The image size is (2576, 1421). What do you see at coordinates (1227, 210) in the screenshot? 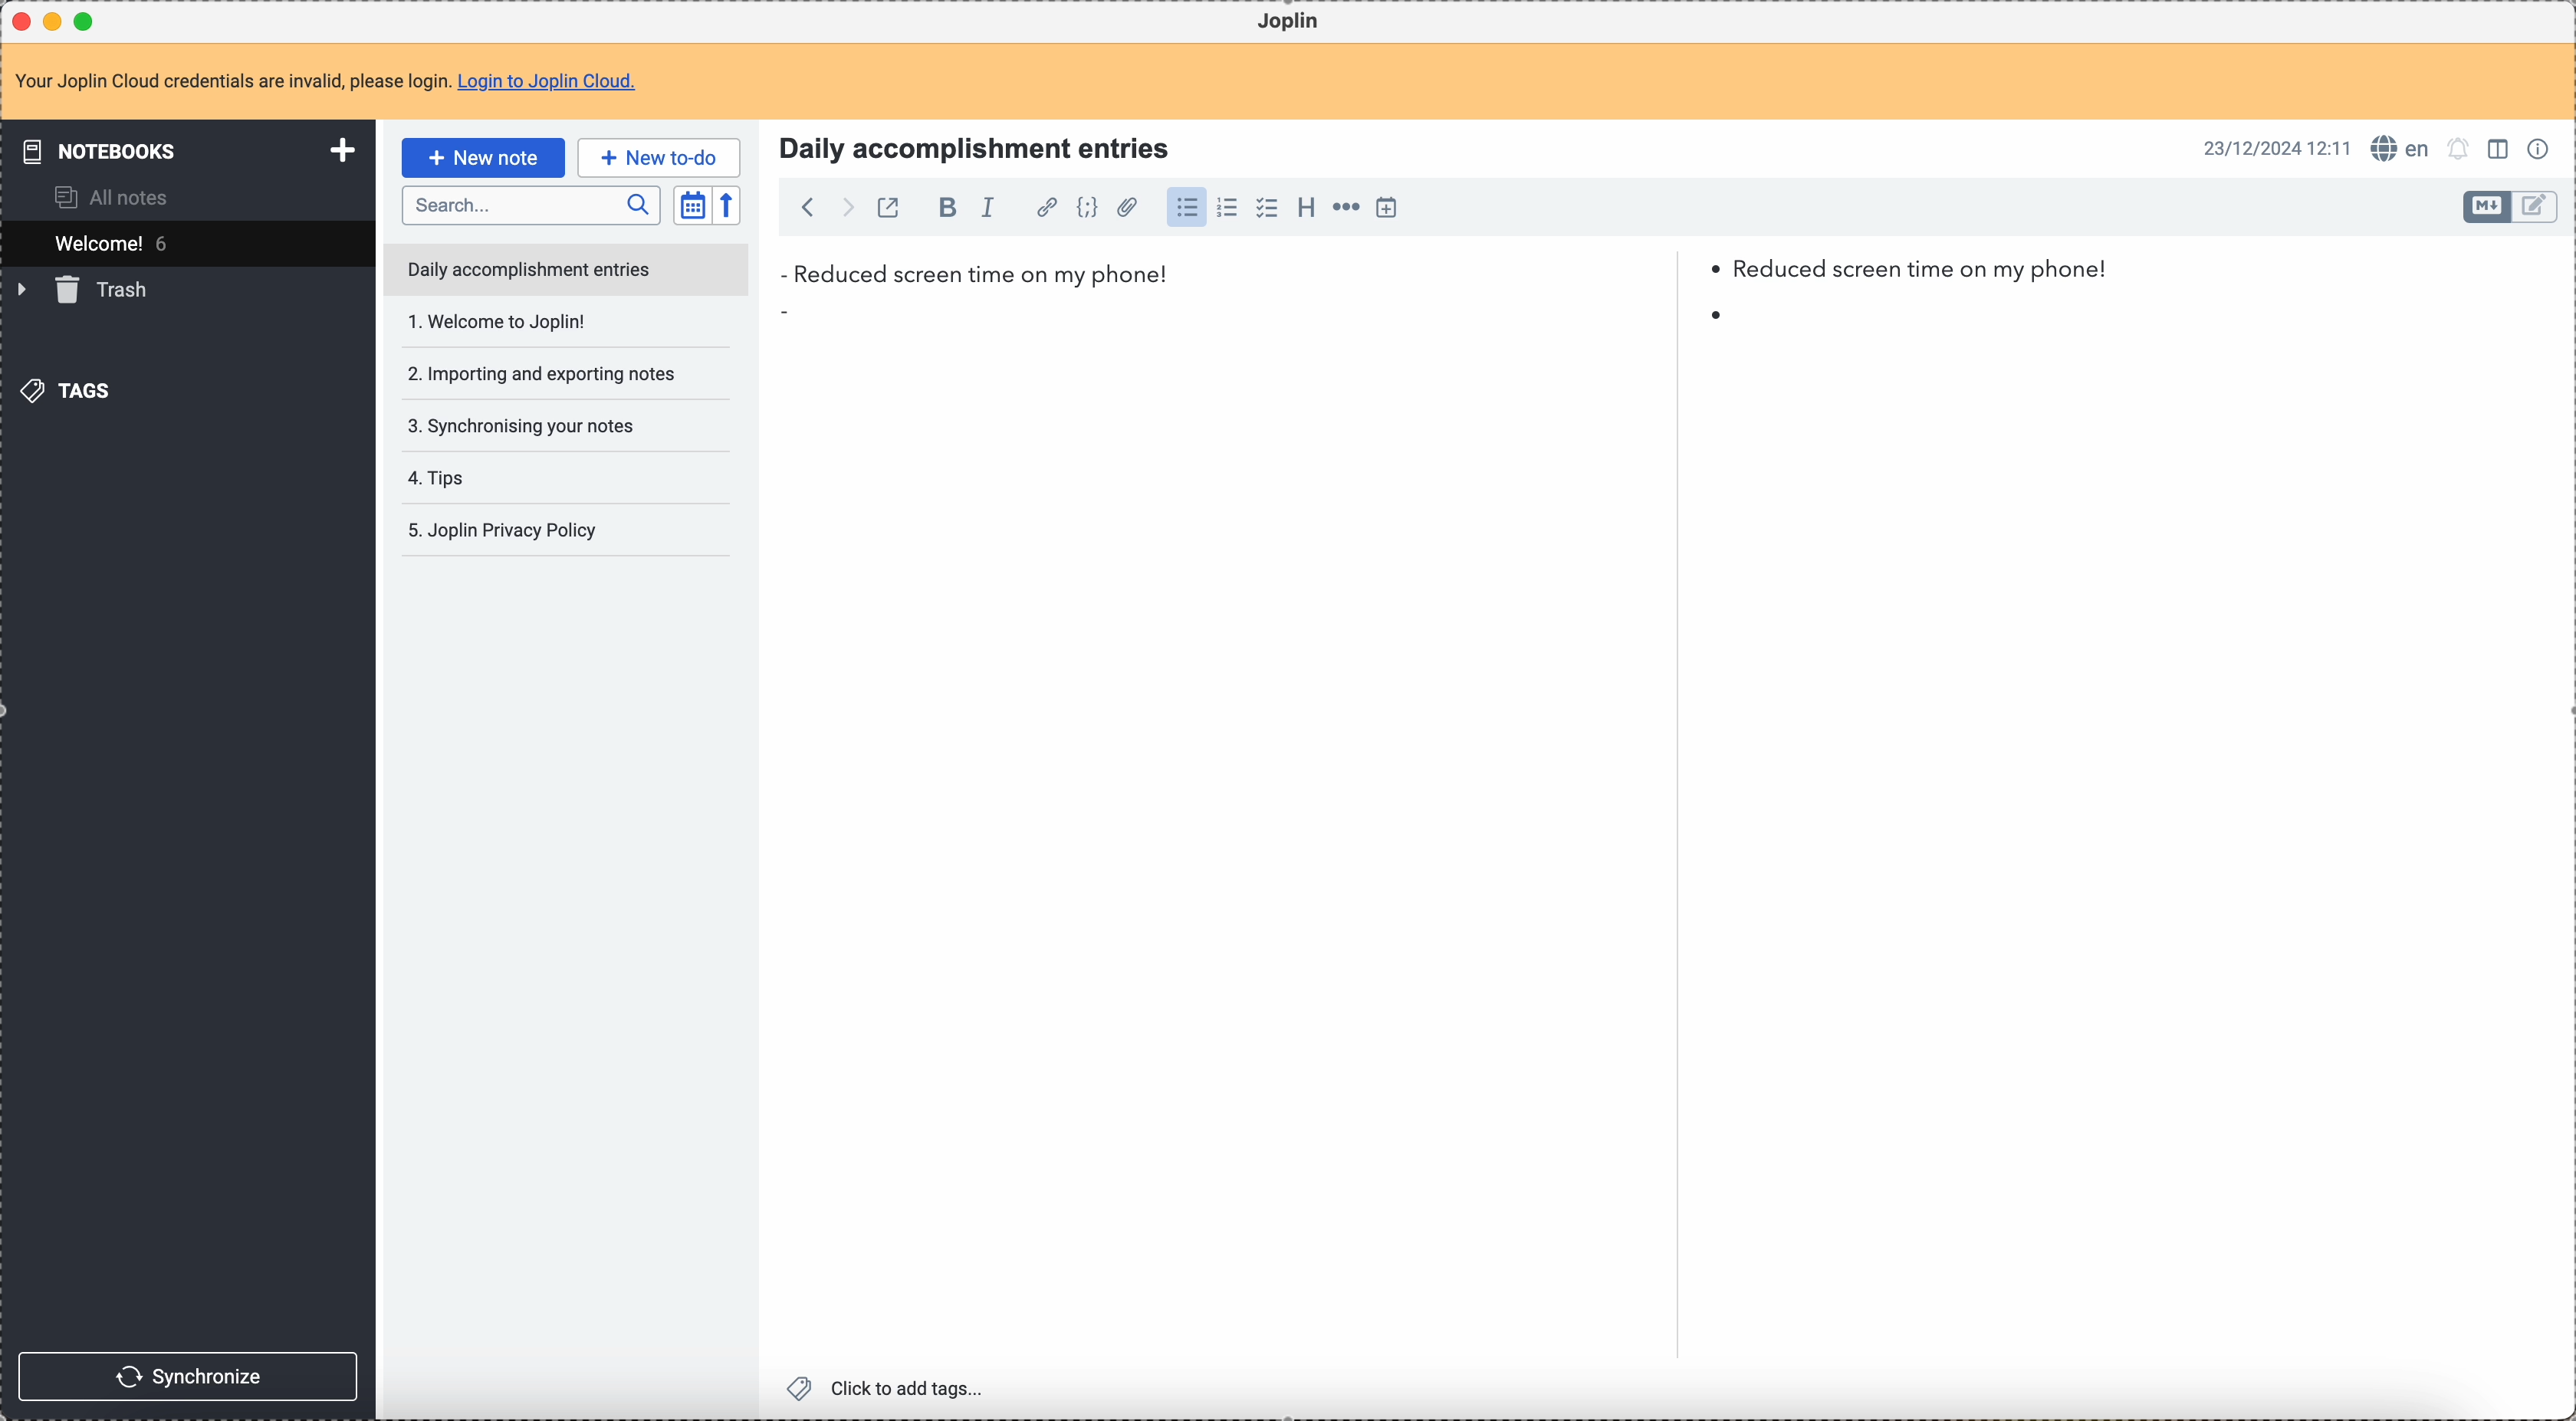
I see `numbered list` at bounding box center [1227, 210].